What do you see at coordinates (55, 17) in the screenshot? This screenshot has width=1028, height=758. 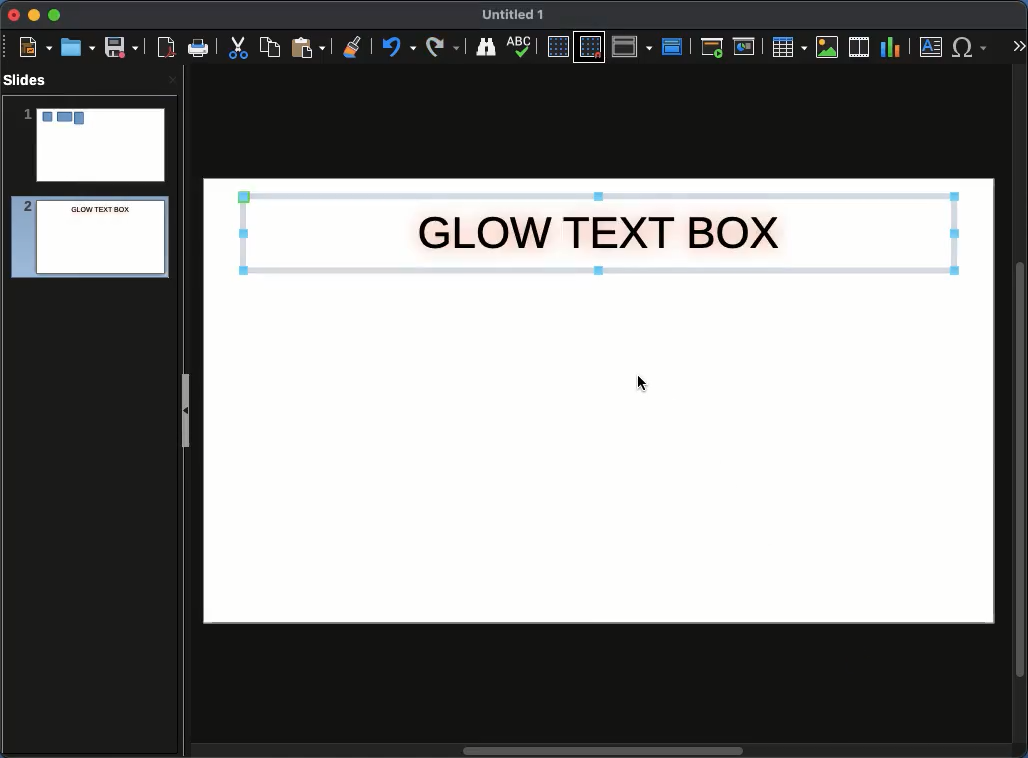 I see `Maximize` at bounding box center [55, 17].